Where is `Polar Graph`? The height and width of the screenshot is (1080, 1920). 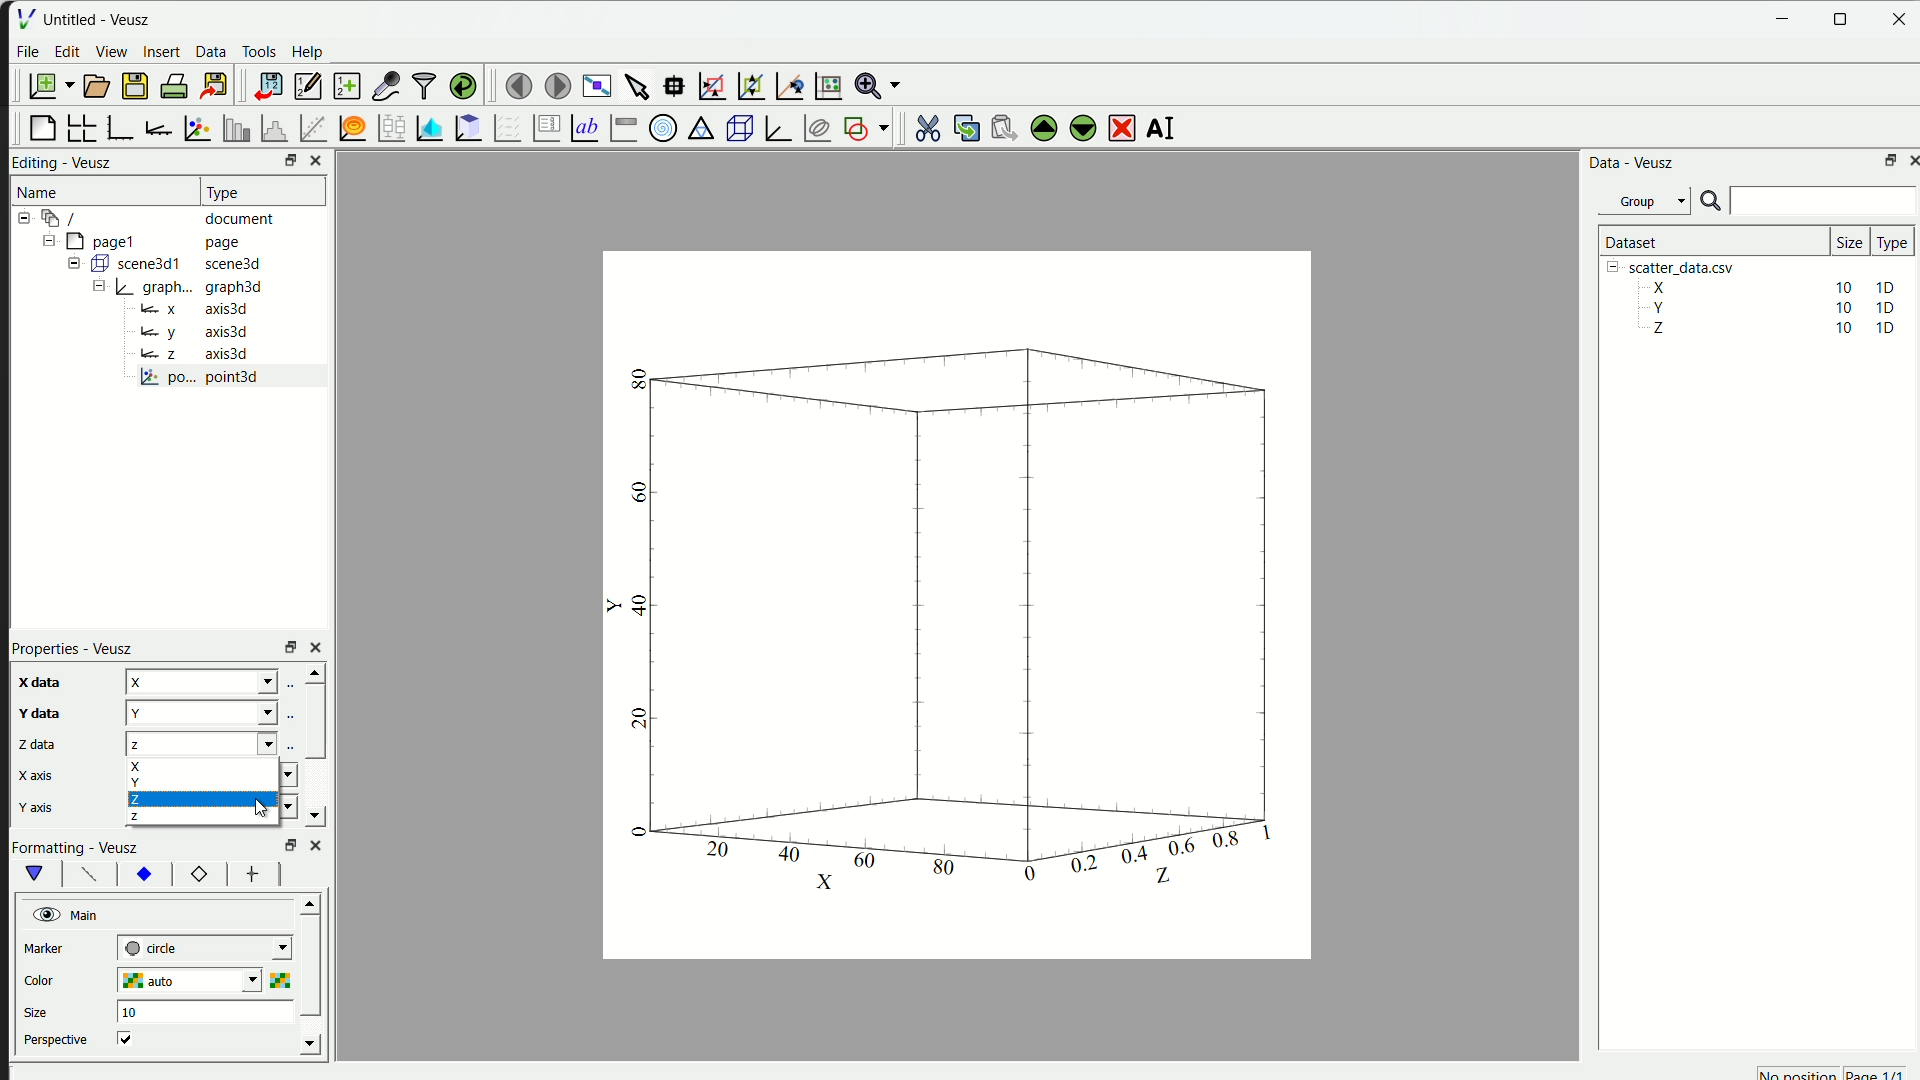
Polar Graph is located at coordinates (661, 128).